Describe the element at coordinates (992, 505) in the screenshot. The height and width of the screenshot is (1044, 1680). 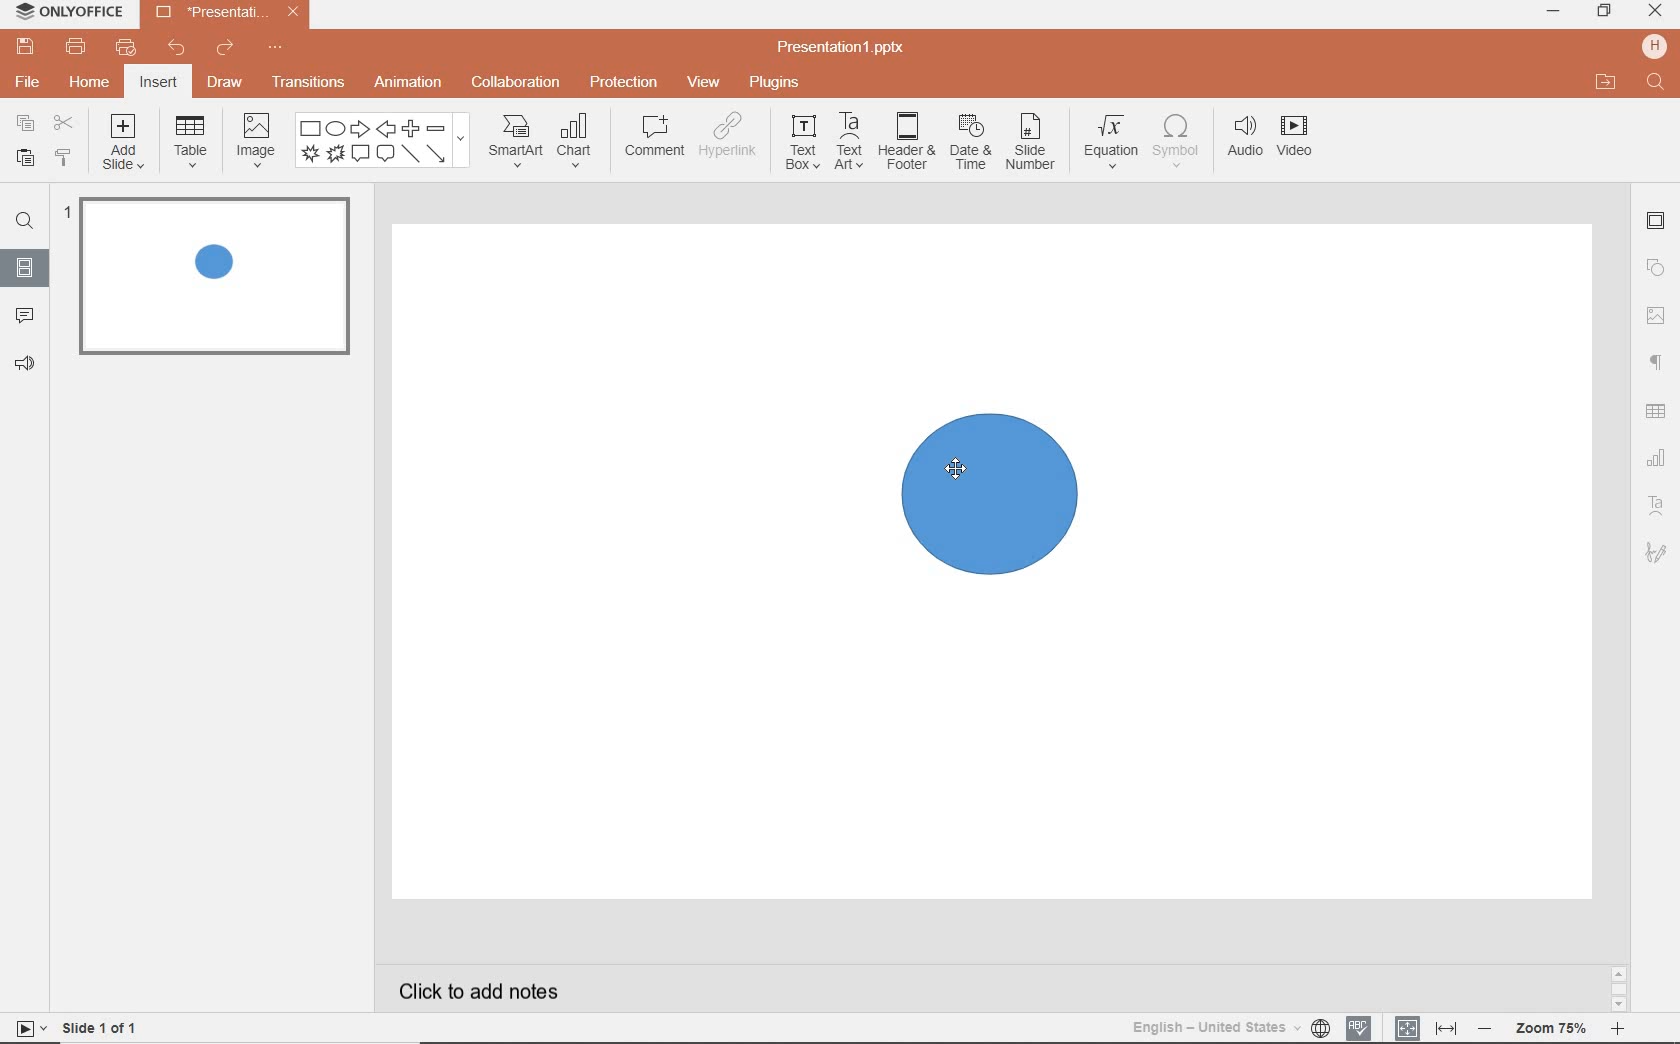
I see `shape` at that location.